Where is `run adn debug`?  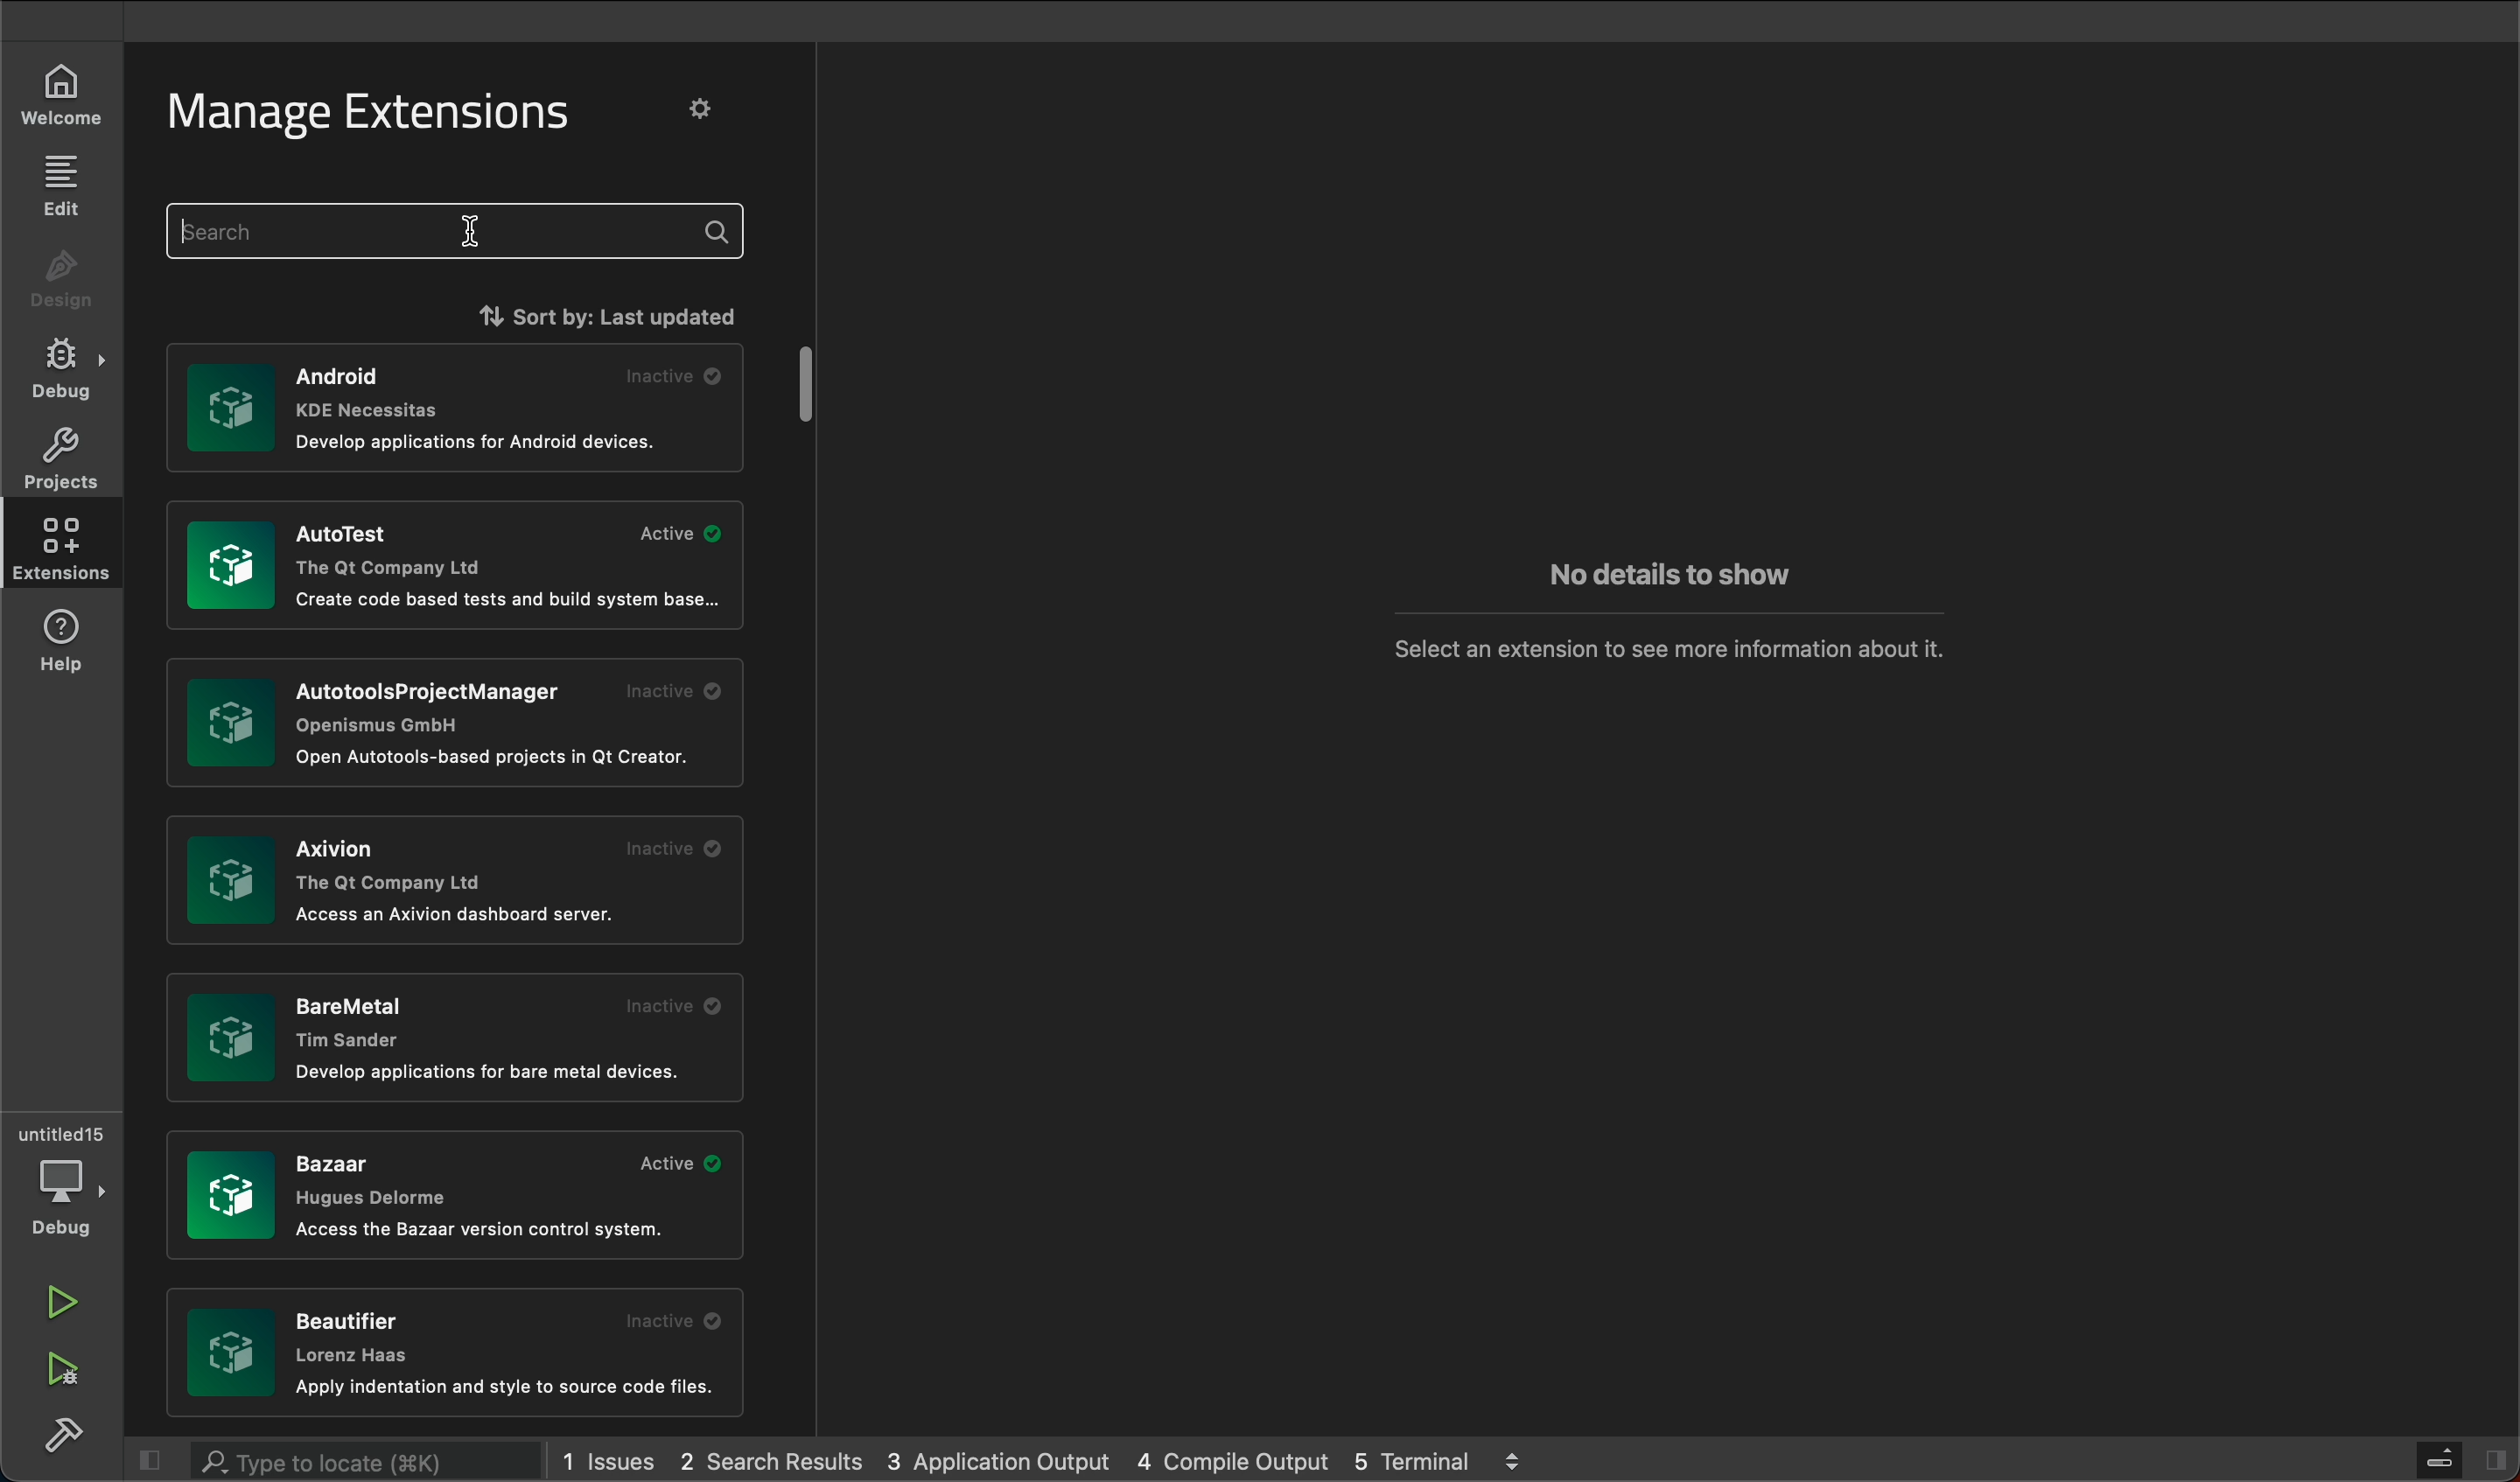 run adn debug is located at coordinates (60, 1370).